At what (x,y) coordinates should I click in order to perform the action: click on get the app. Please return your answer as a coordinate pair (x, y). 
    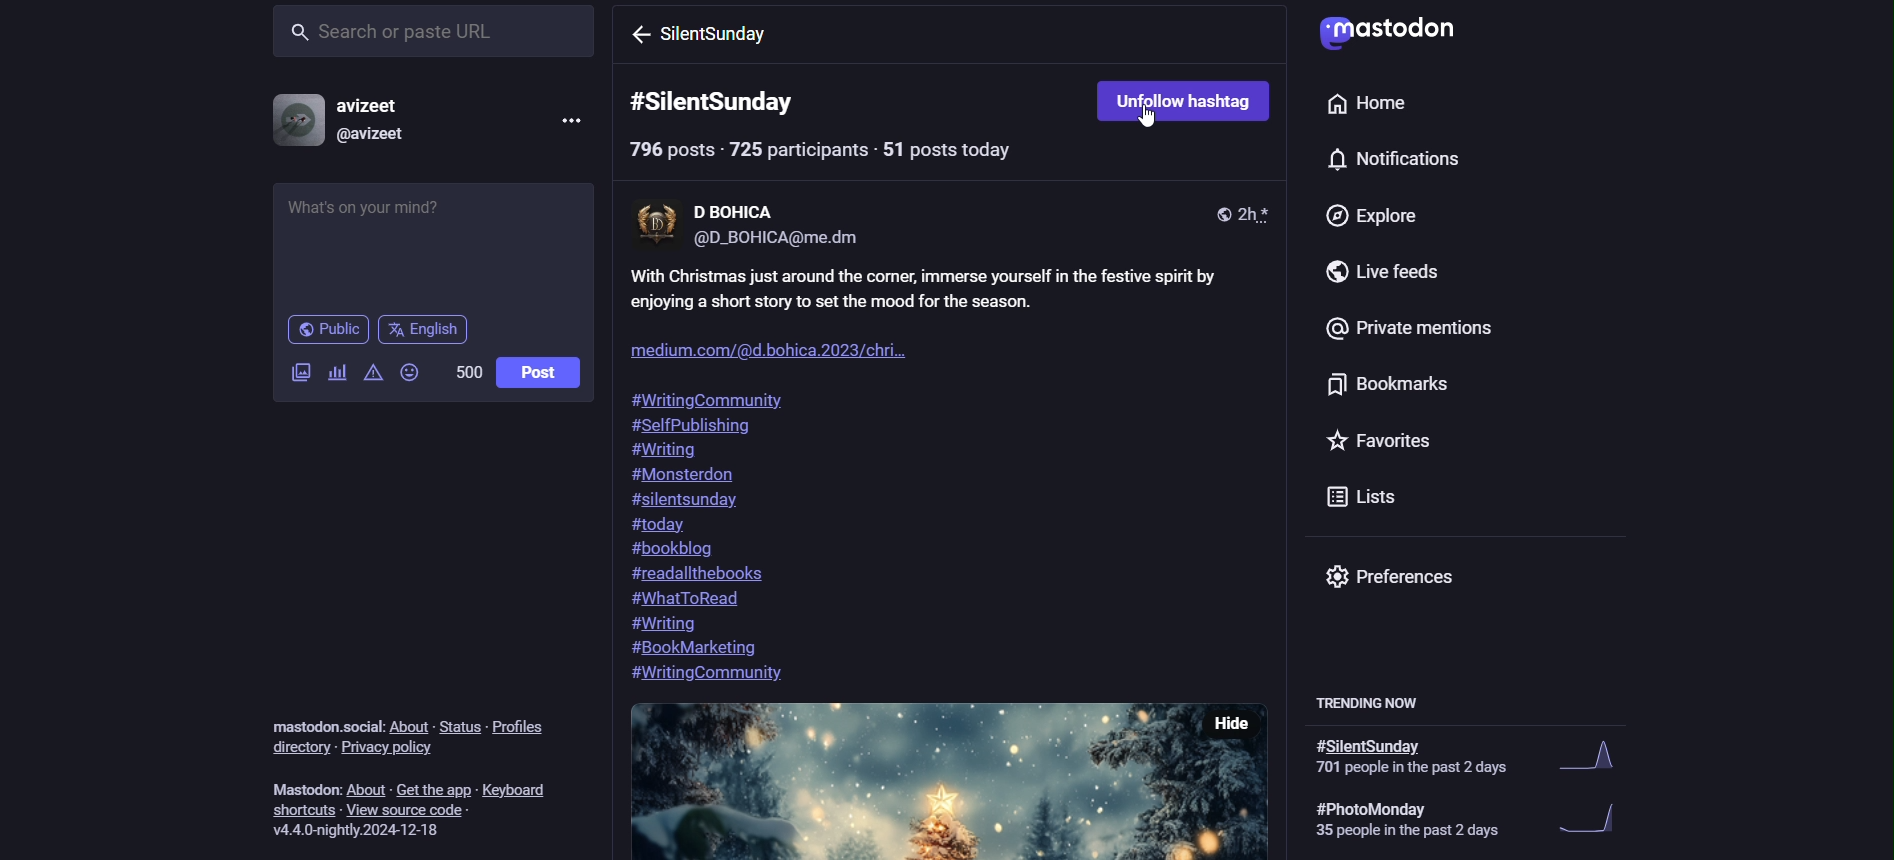
    Looking at the image, I should click on (433, 788).